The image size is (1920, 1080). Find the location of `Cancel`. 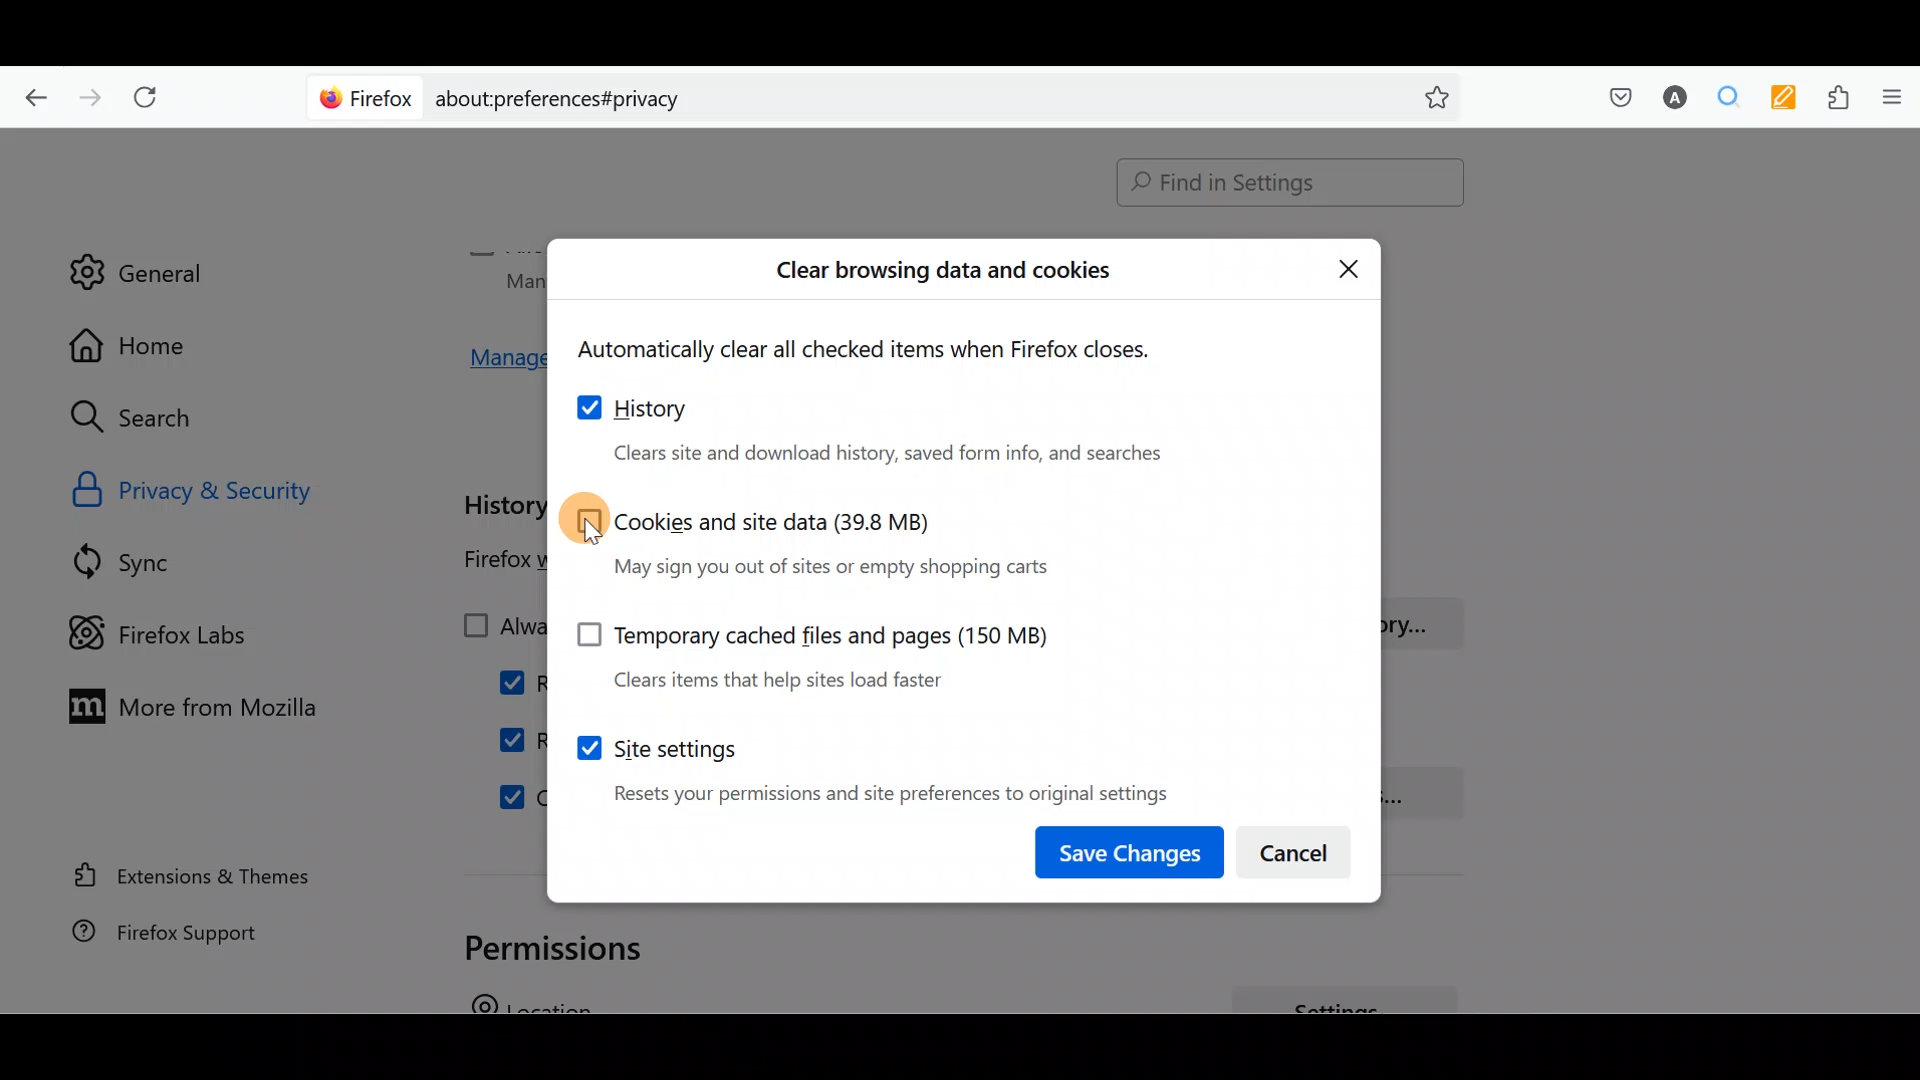

Cancel is located at coordinates (1298, 847).